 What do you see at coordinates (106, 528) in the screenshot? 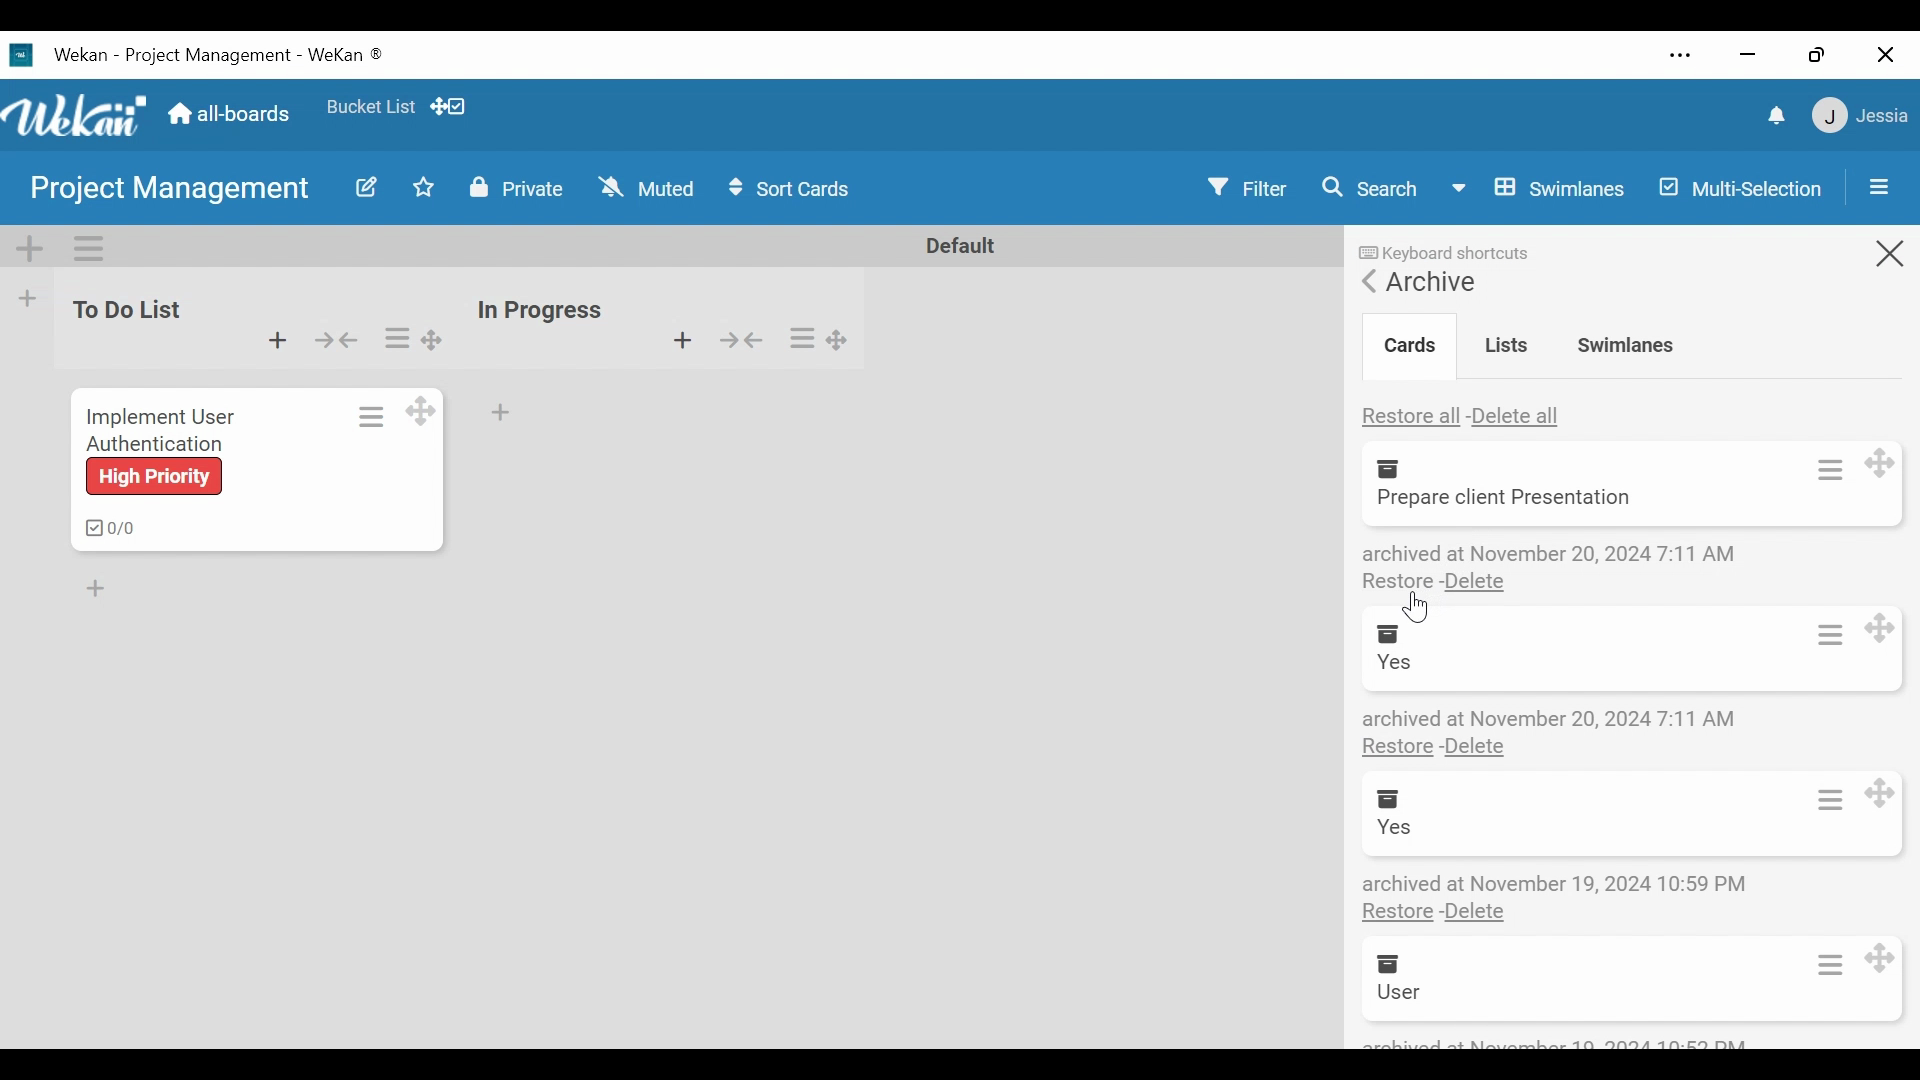
I see `checklist` at bounding box center [106, 528].